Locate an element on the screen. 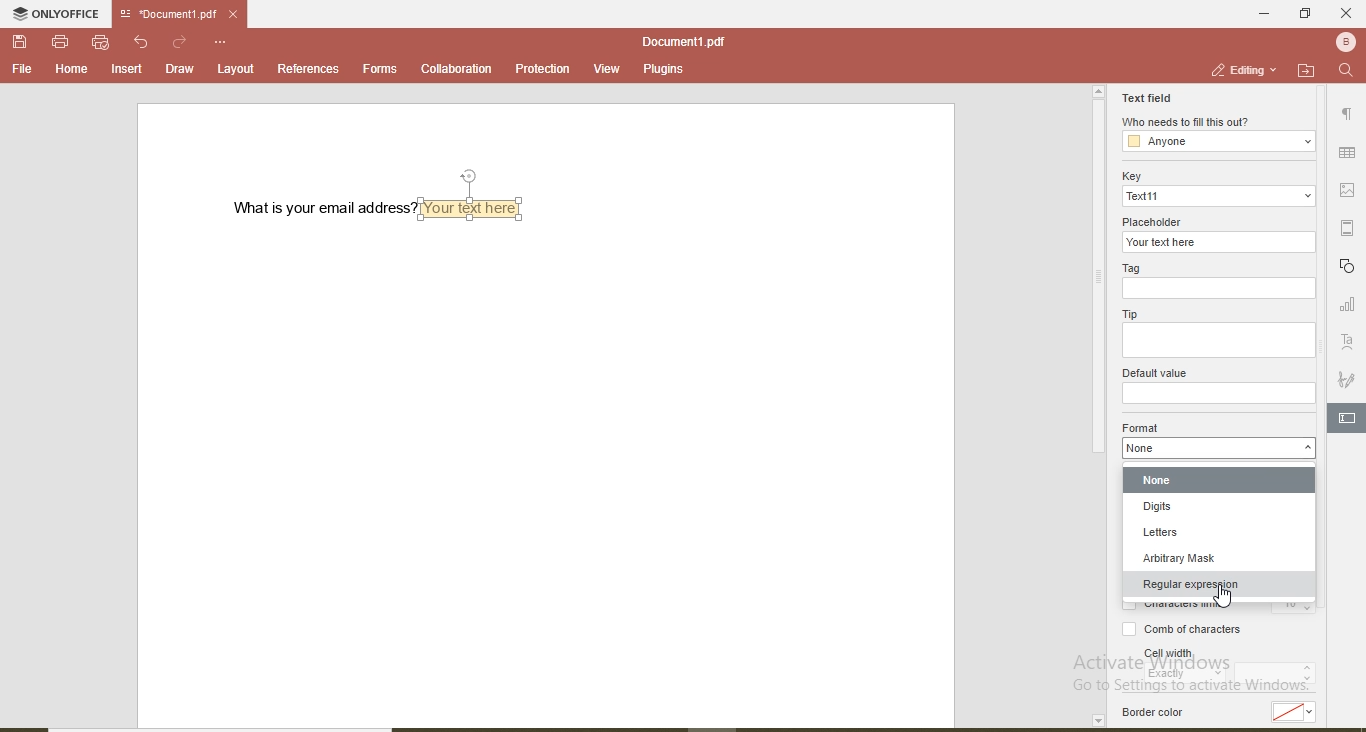 This screenshot has width=1366, height=732. default value is located at coordinates (1153, 373).